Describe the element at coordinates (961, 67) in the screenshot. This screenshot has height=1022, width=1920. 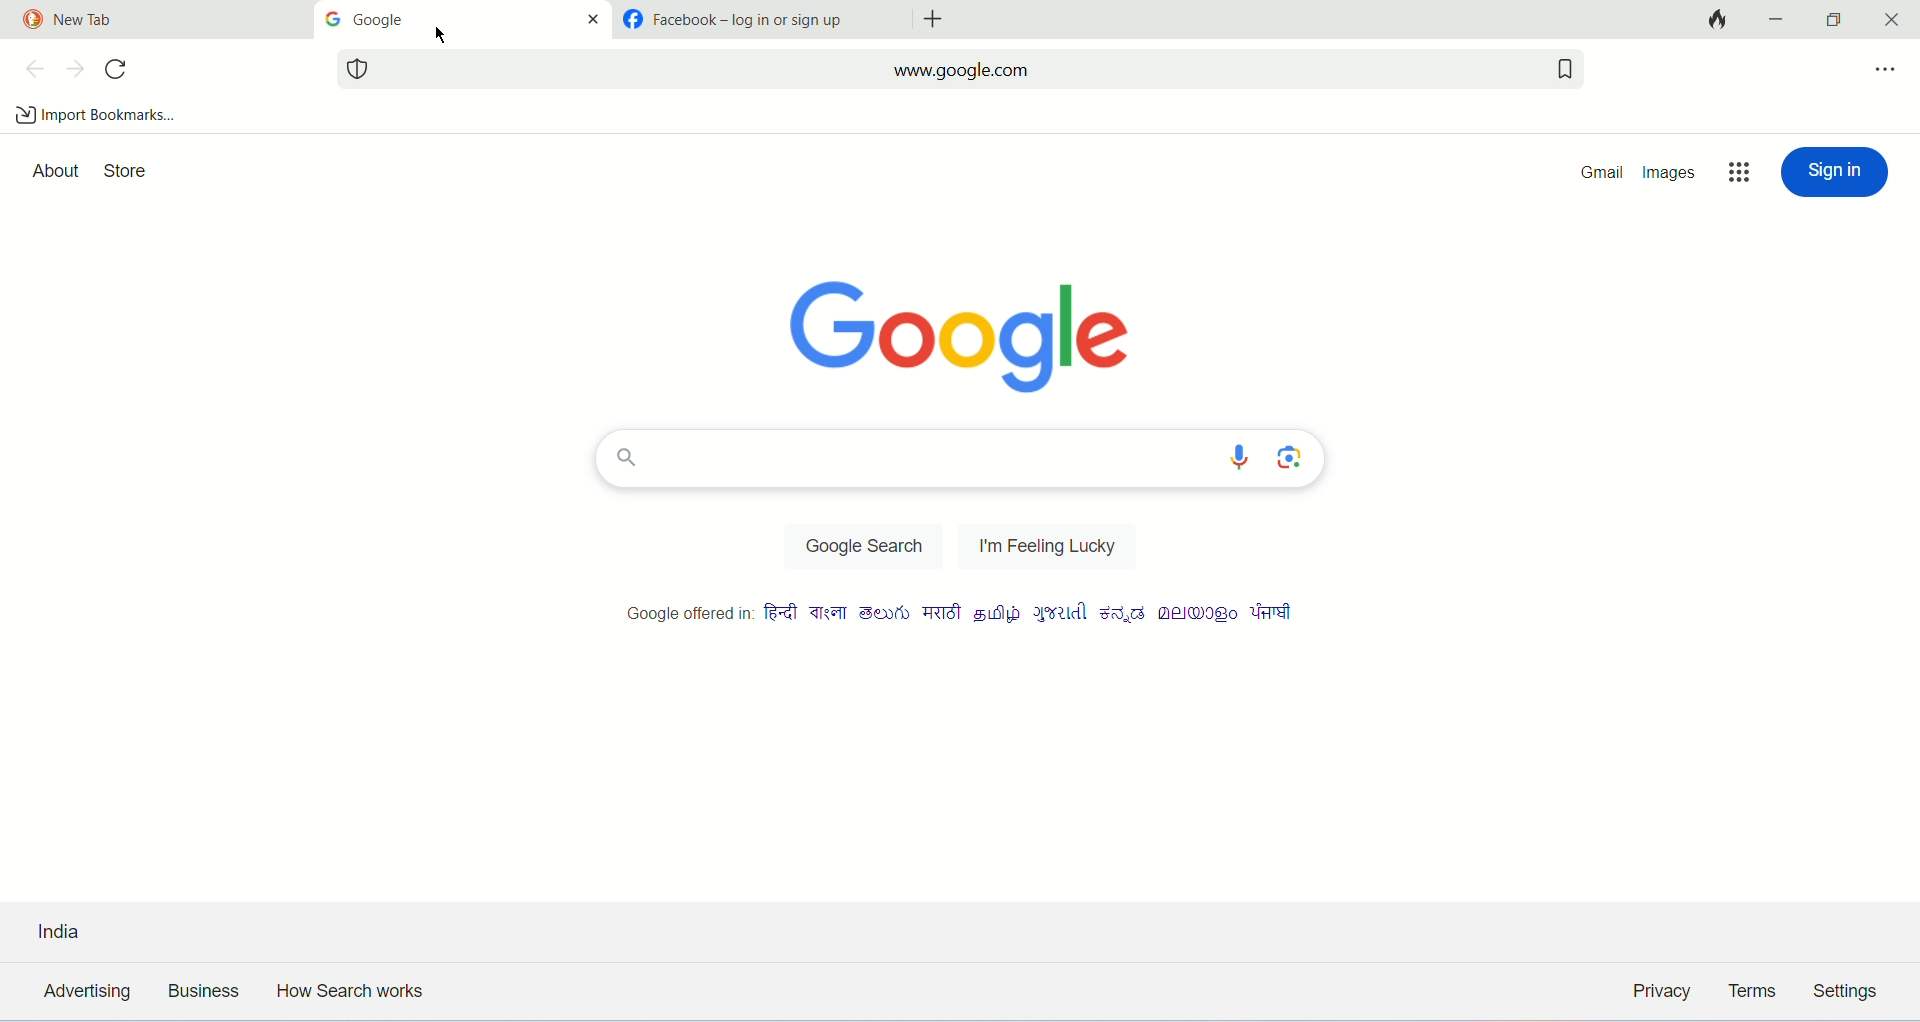
I see `search` at that location.